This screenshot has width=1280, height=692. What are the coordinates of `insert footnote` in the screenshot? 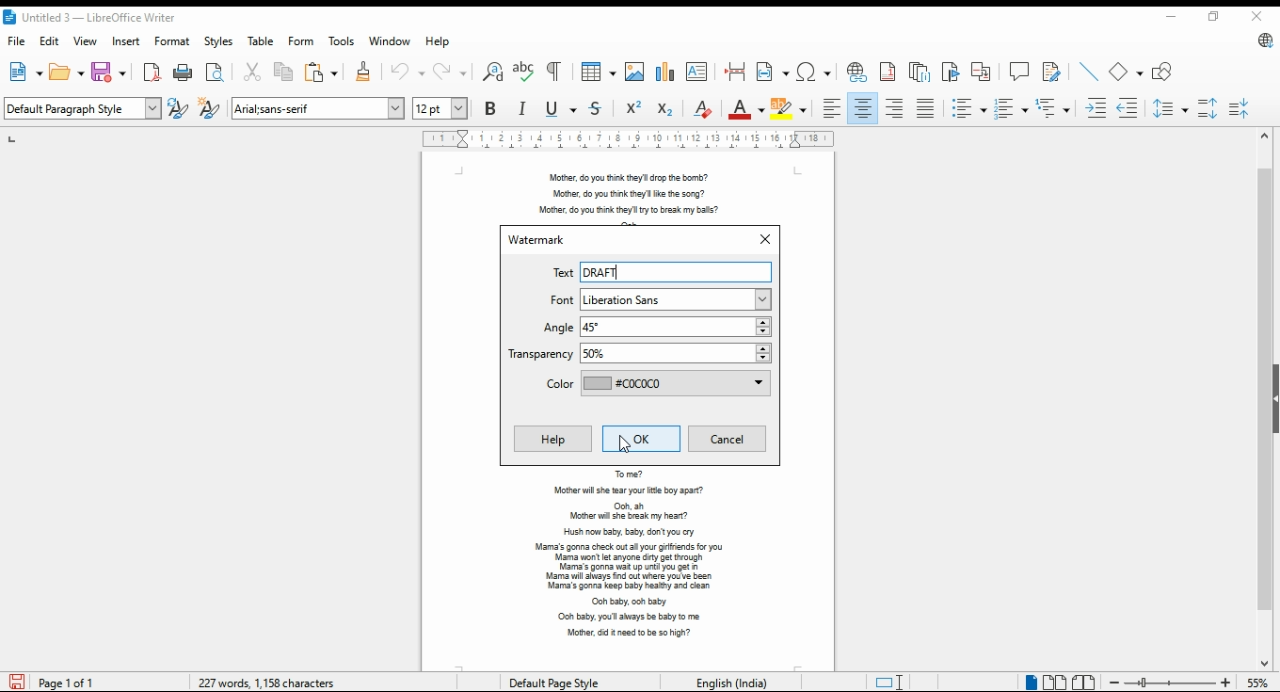 It's located at (889, 72).